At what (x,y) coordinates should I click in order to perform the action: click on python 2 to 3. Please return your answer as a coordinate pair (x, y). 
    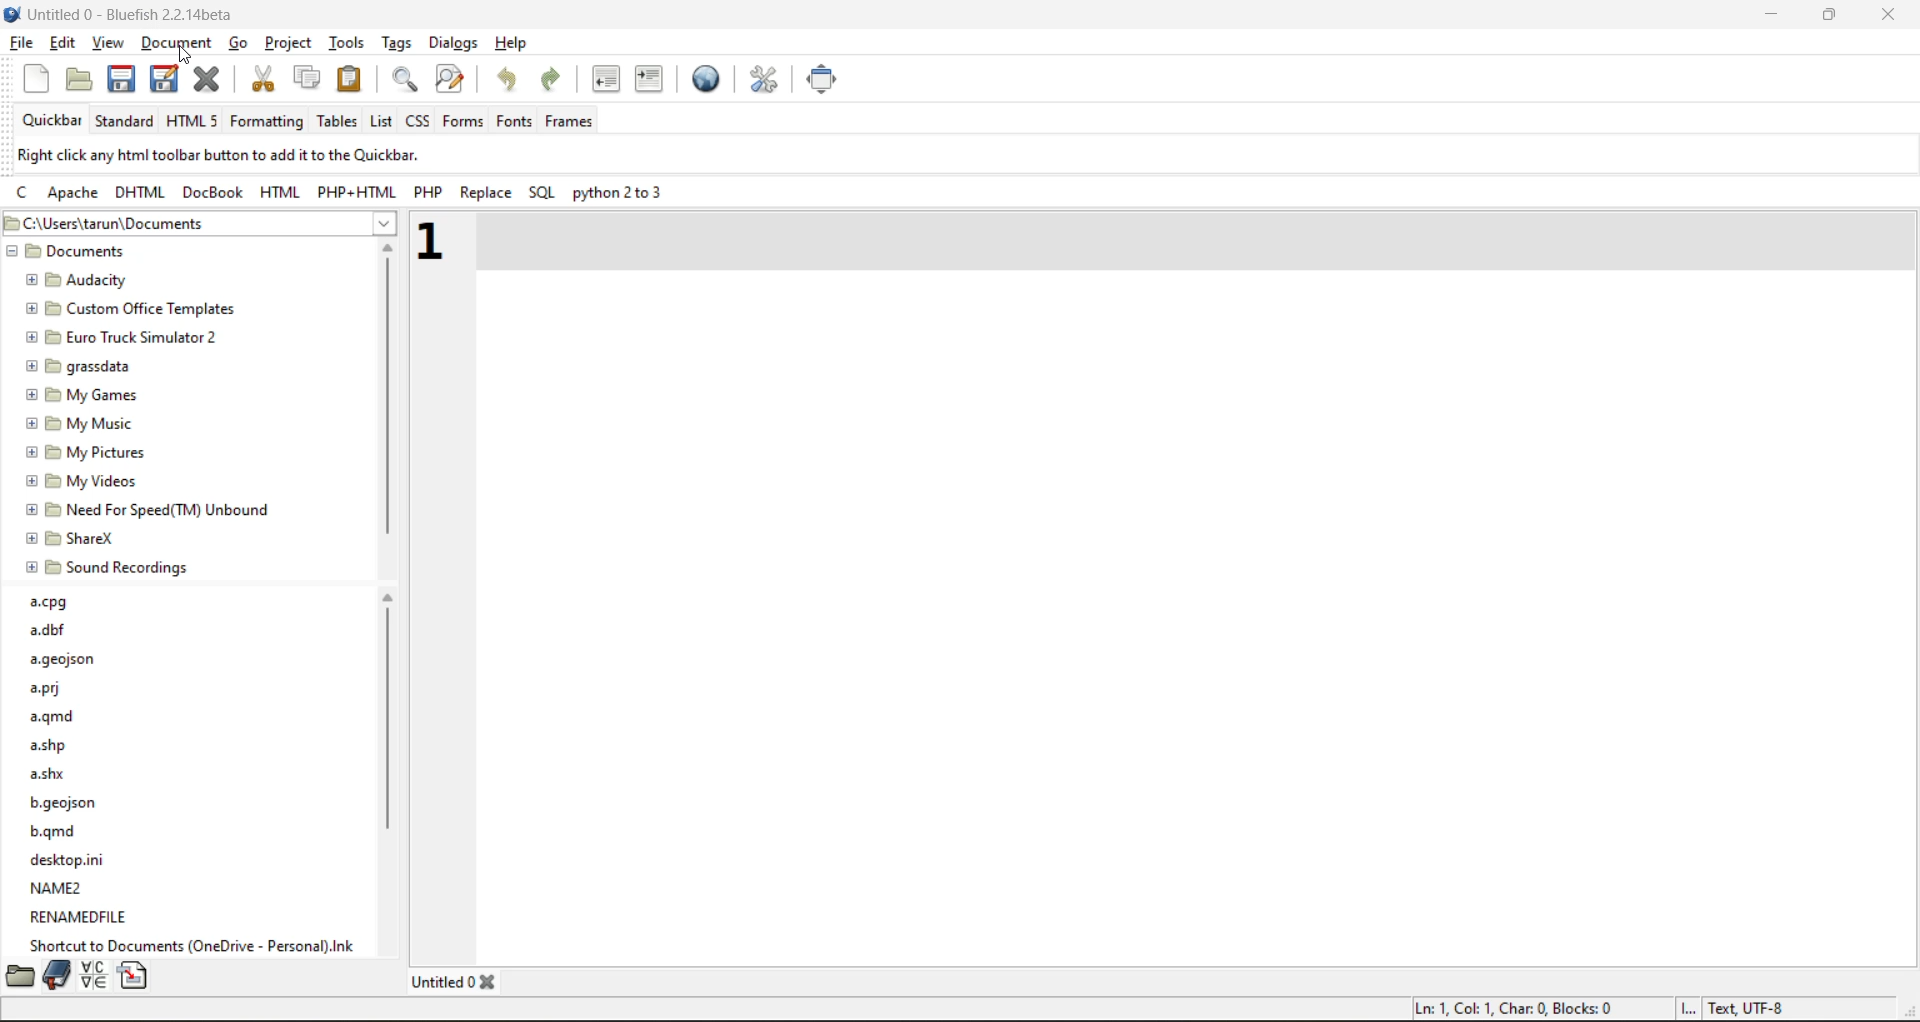
    Looking at the image, I should click on (618, 193).